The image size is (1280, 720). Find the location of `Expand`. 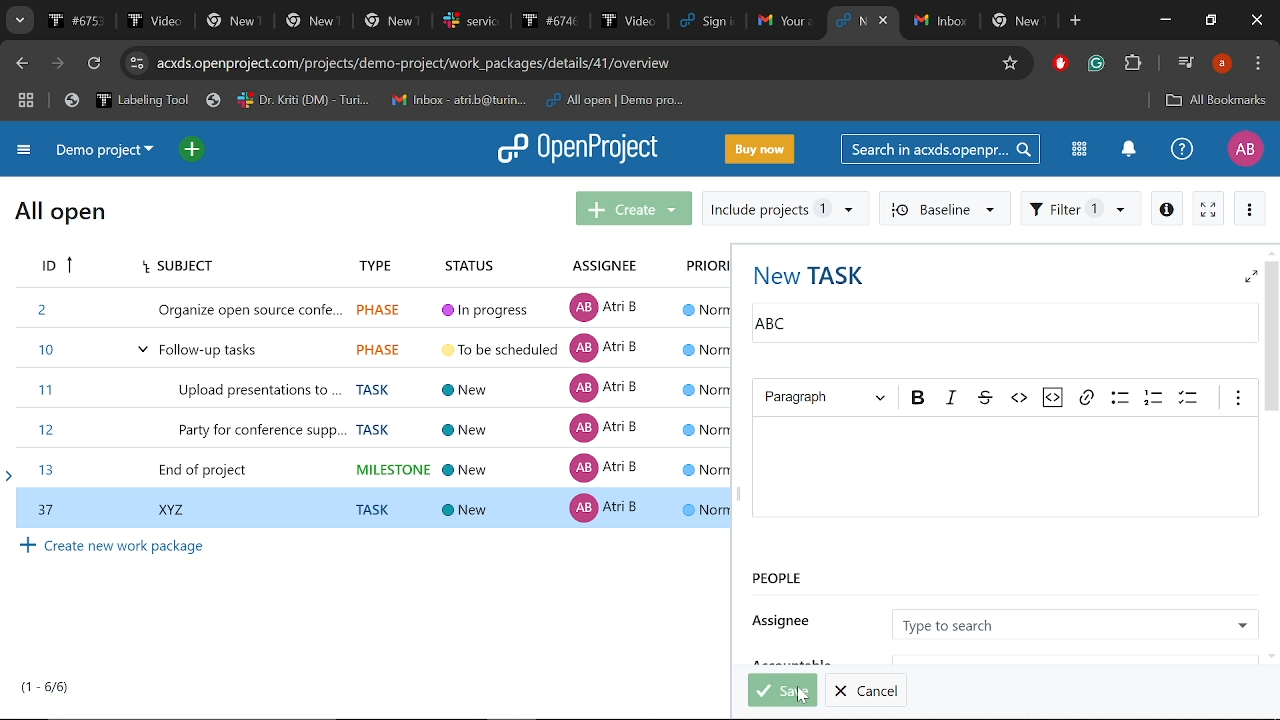

Expand is located at coordinates (1250, 276).